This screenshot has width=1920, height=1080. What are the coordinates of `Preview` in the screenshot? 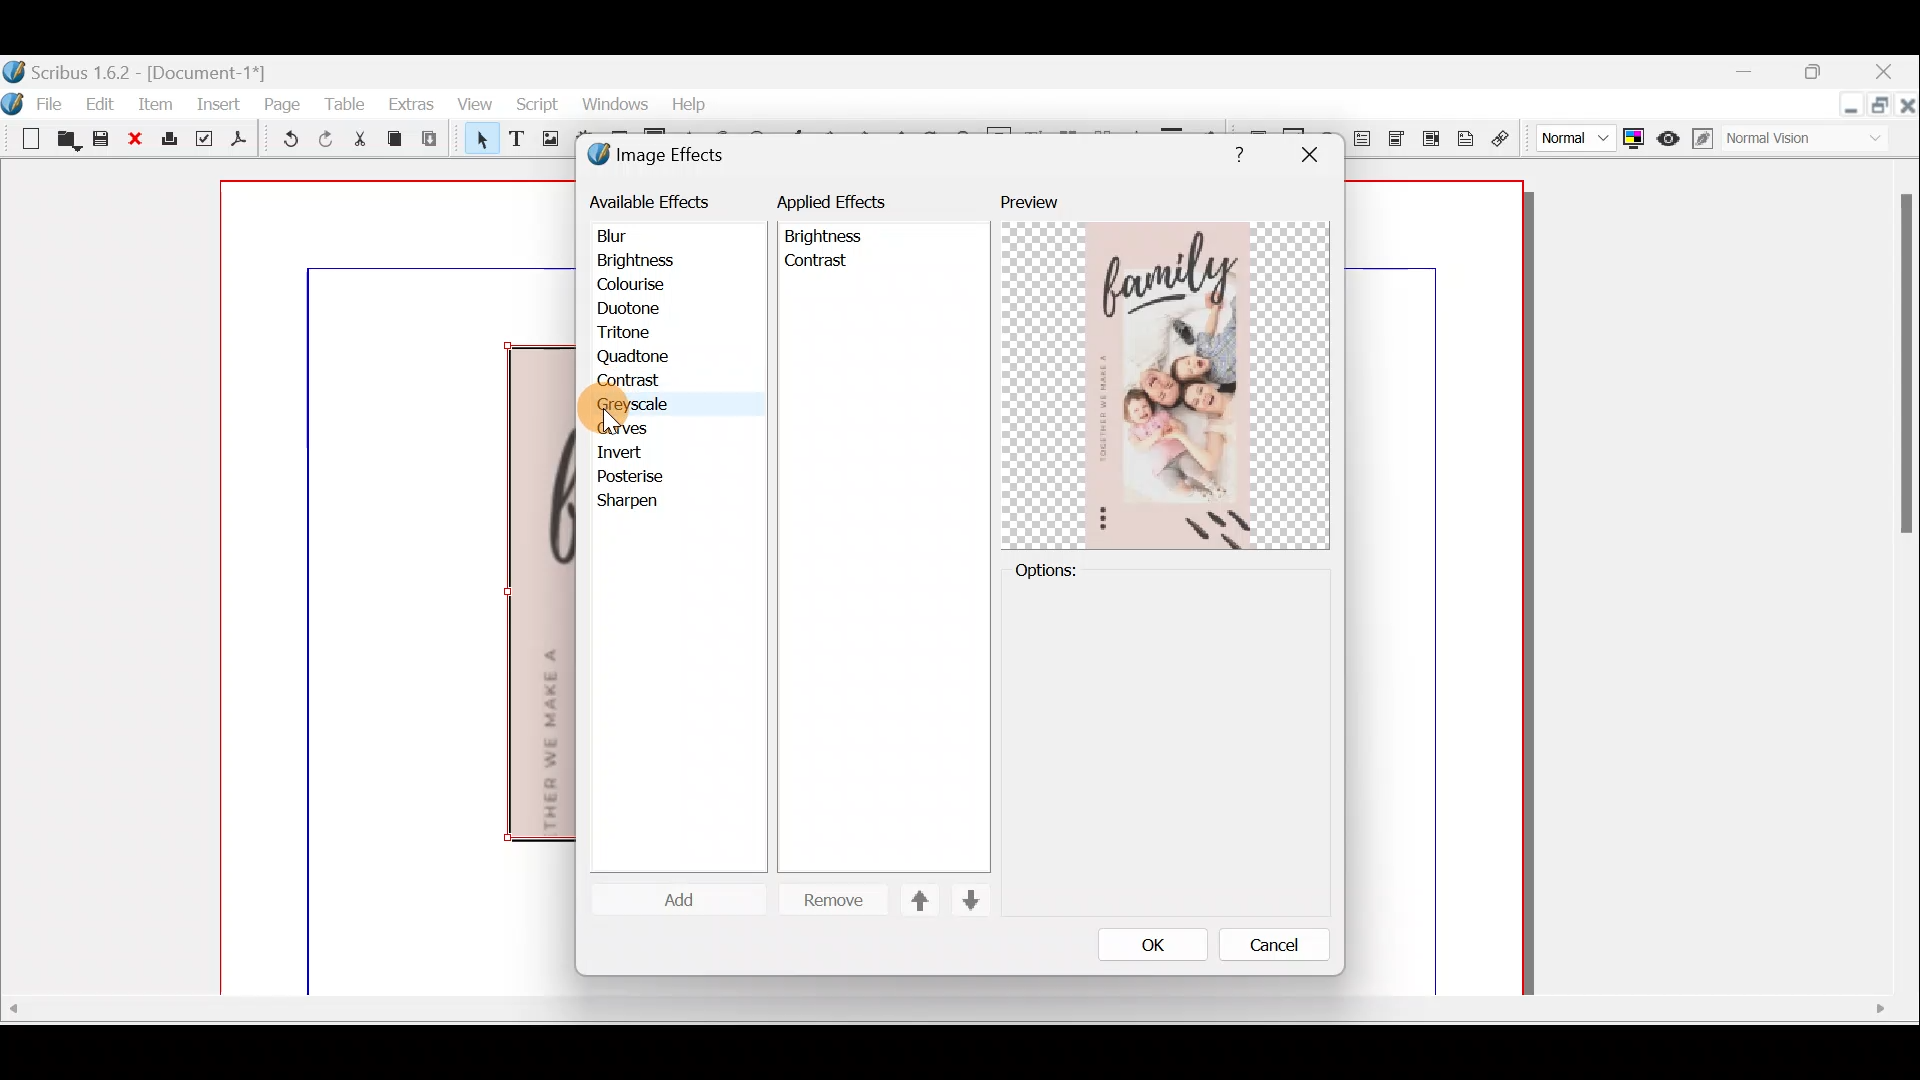 It's located at (1168, 383).